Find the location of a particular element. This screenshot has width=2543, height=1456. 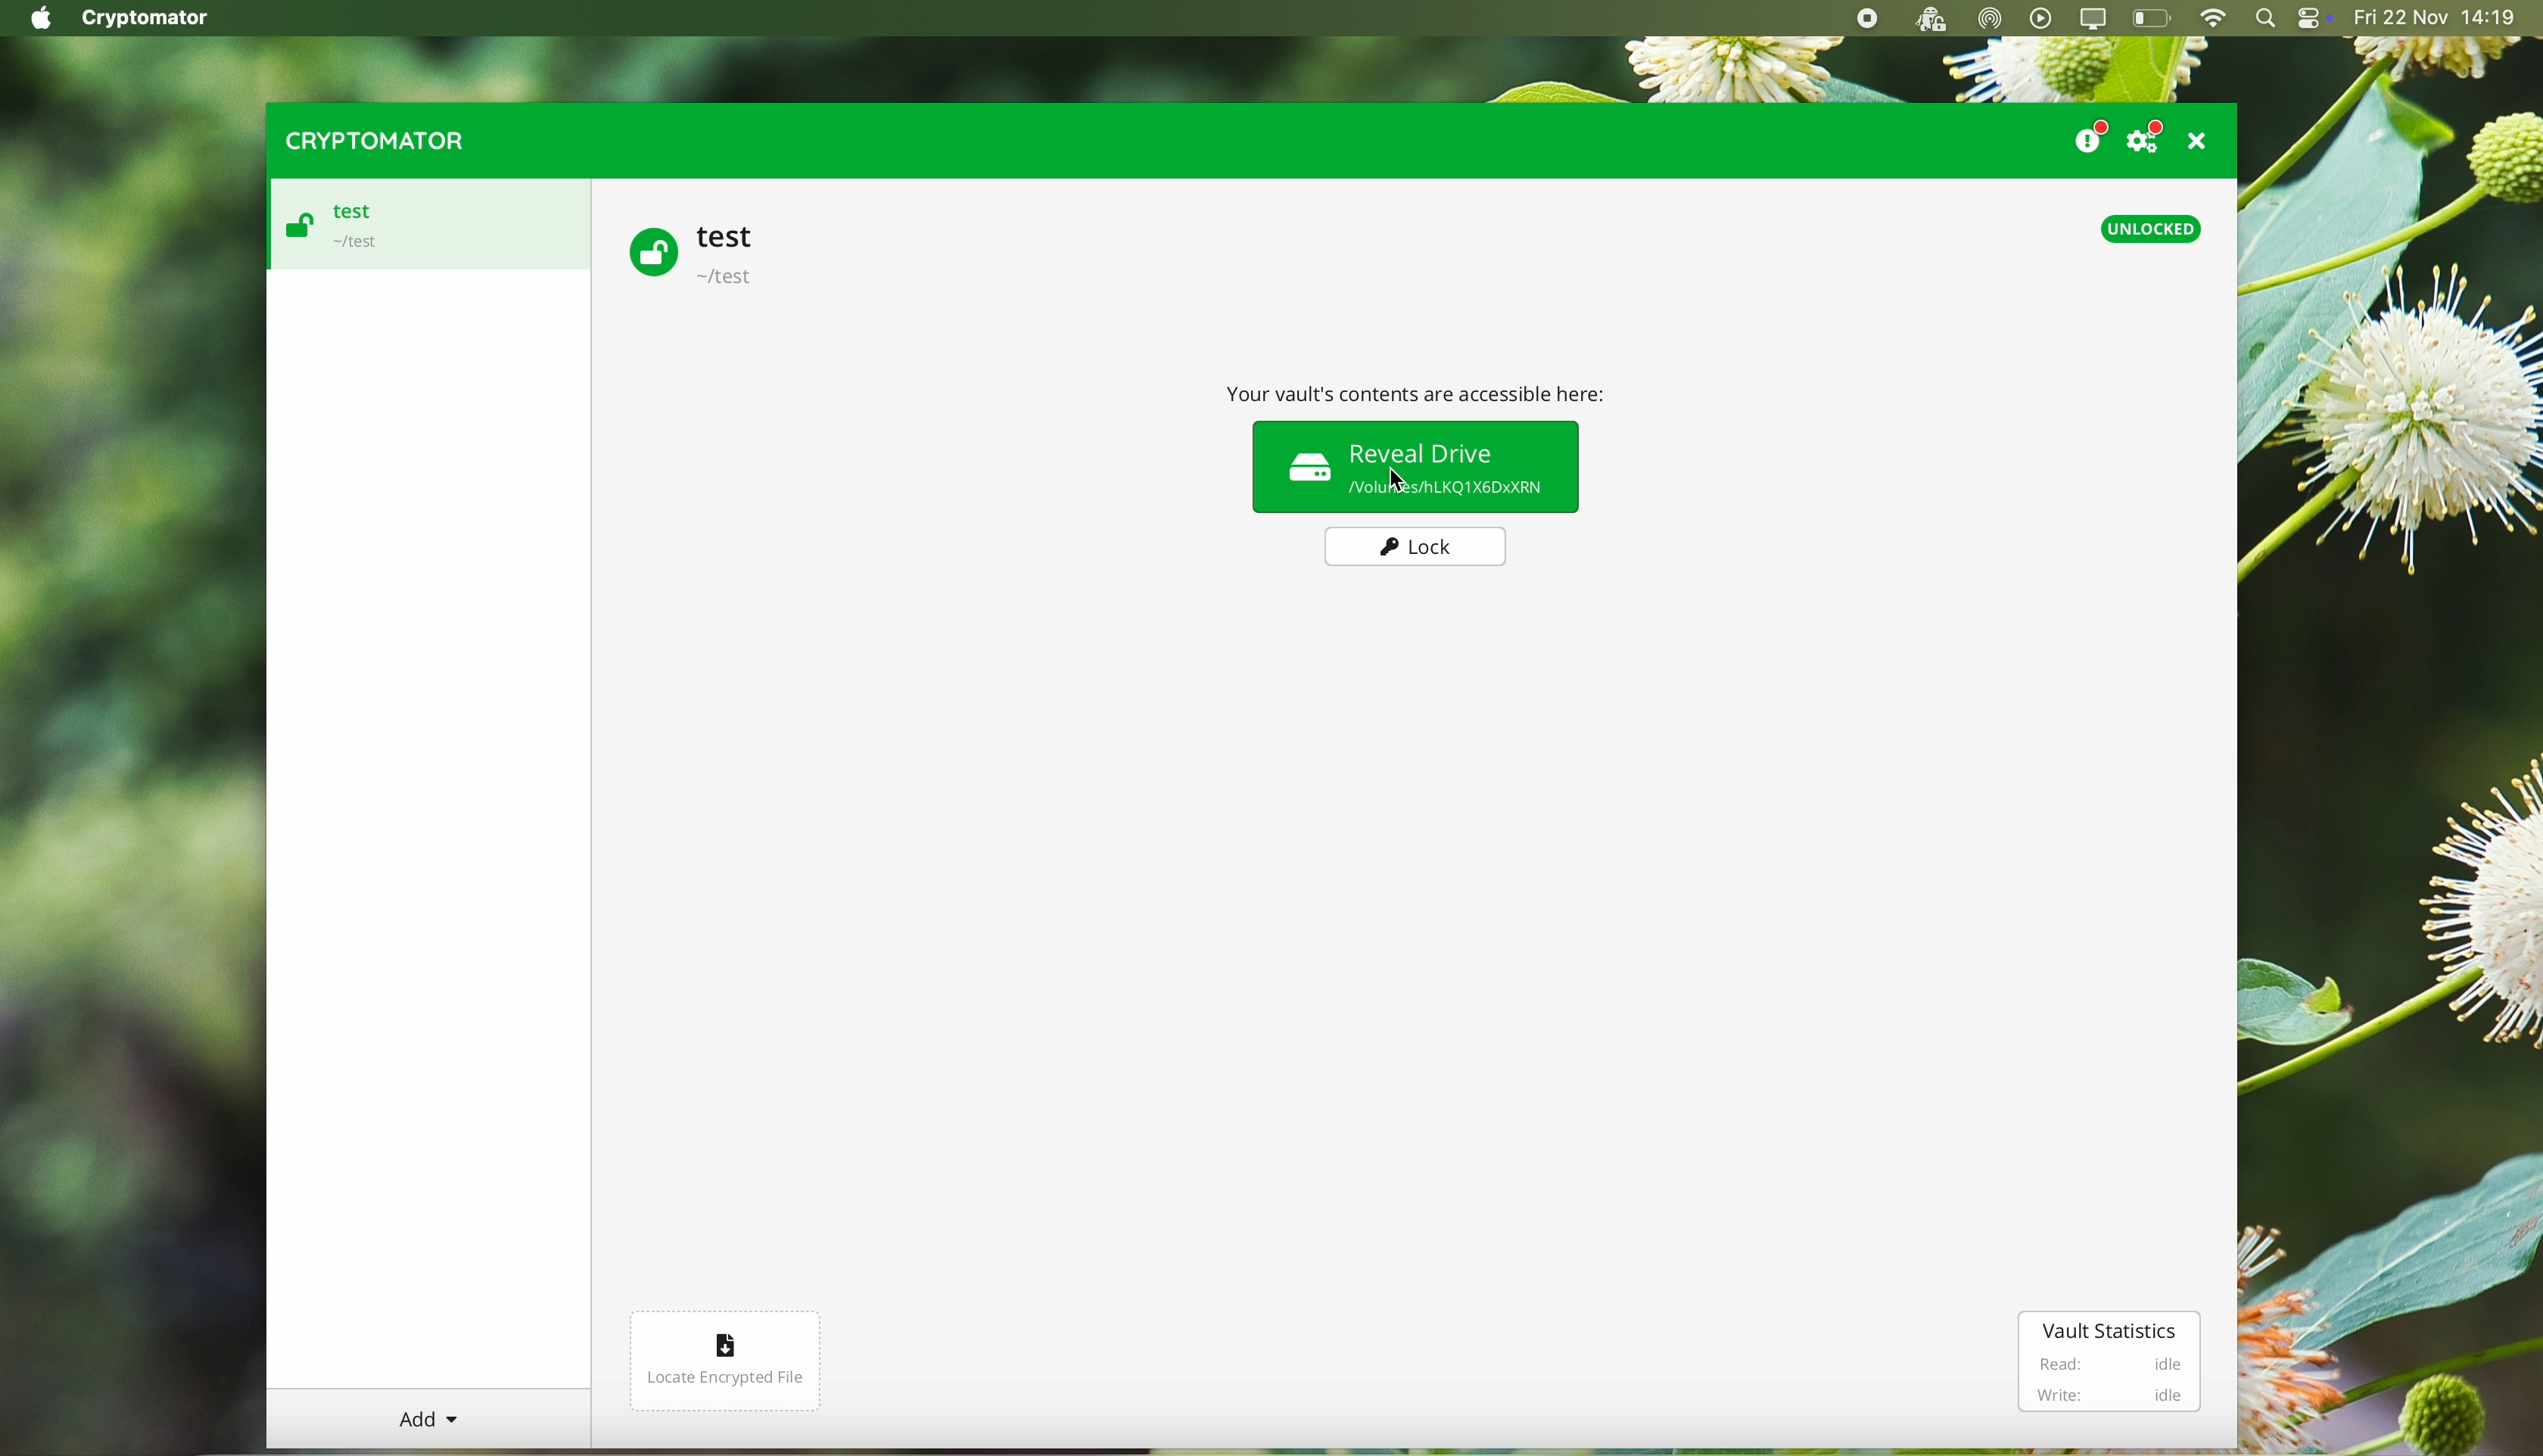

test vault unlocked is located at coordinates (426, 224).